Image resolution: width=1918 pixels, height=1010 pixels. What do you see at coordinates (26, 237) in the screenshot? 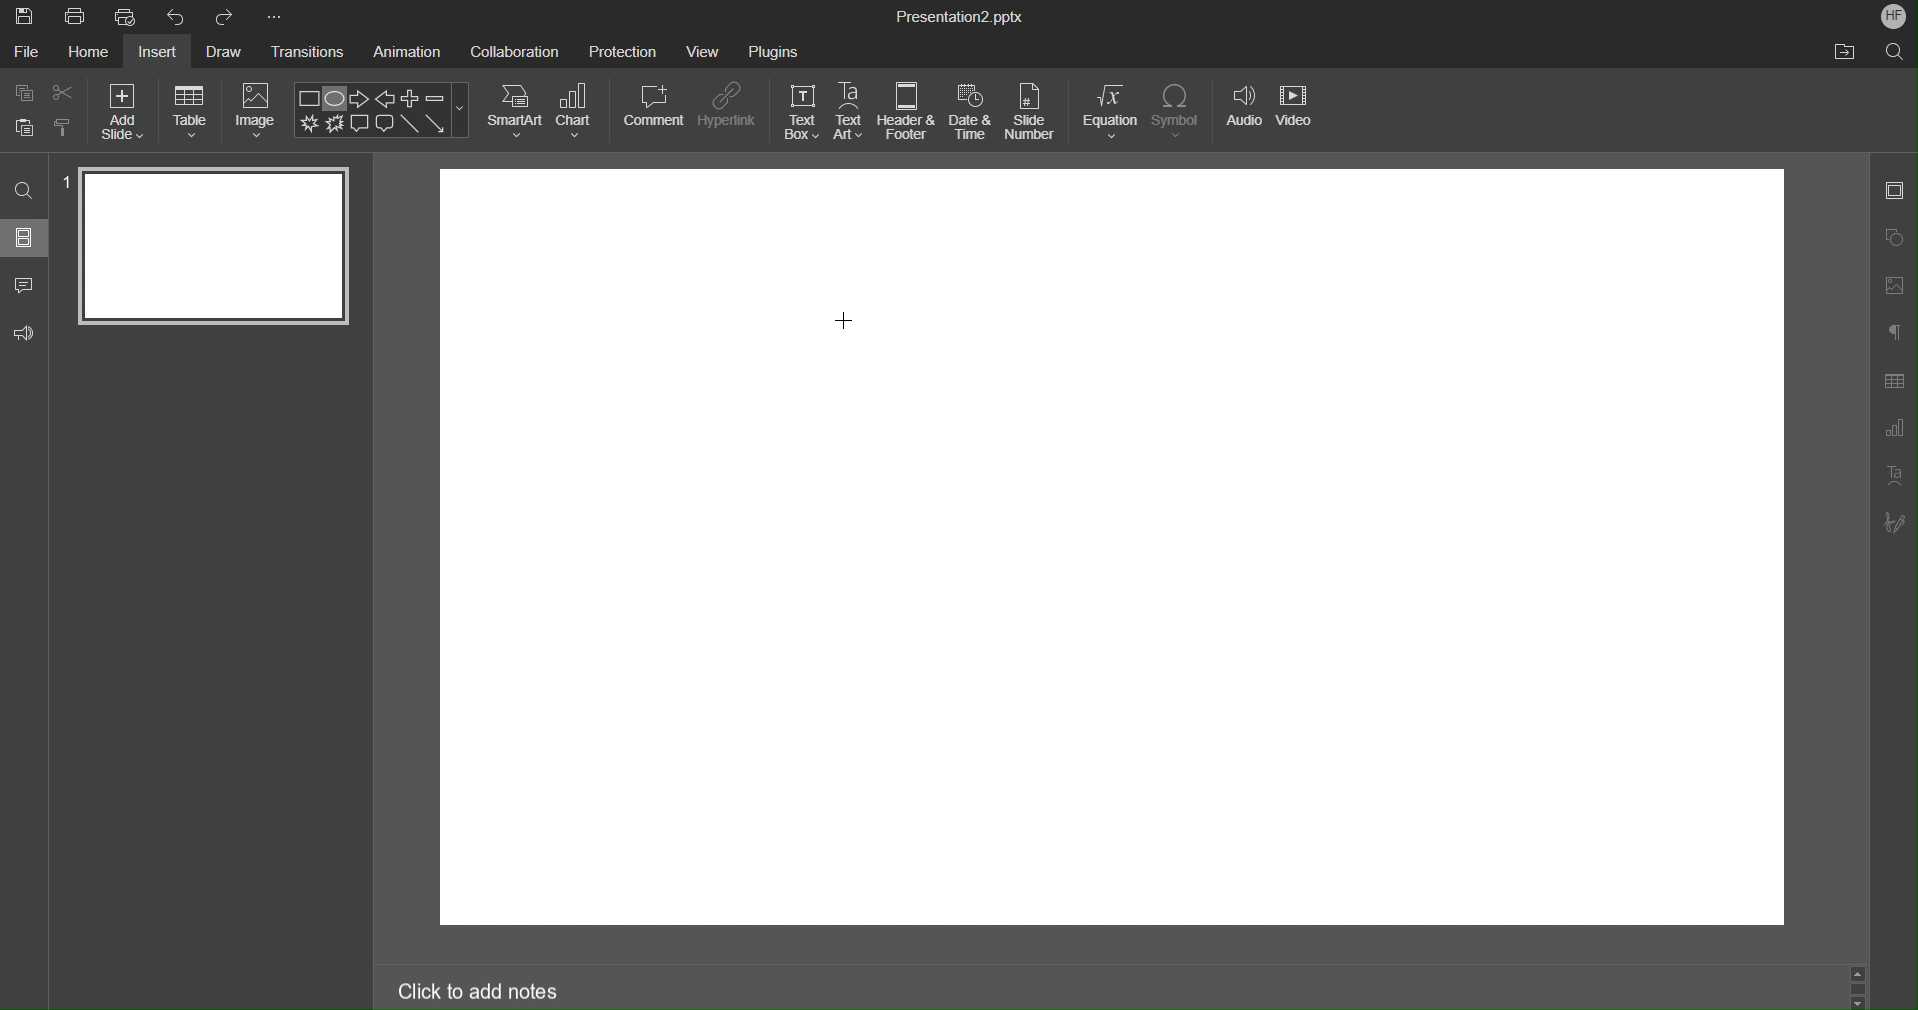
I see `Sildes` at bounding box center [26, 237].